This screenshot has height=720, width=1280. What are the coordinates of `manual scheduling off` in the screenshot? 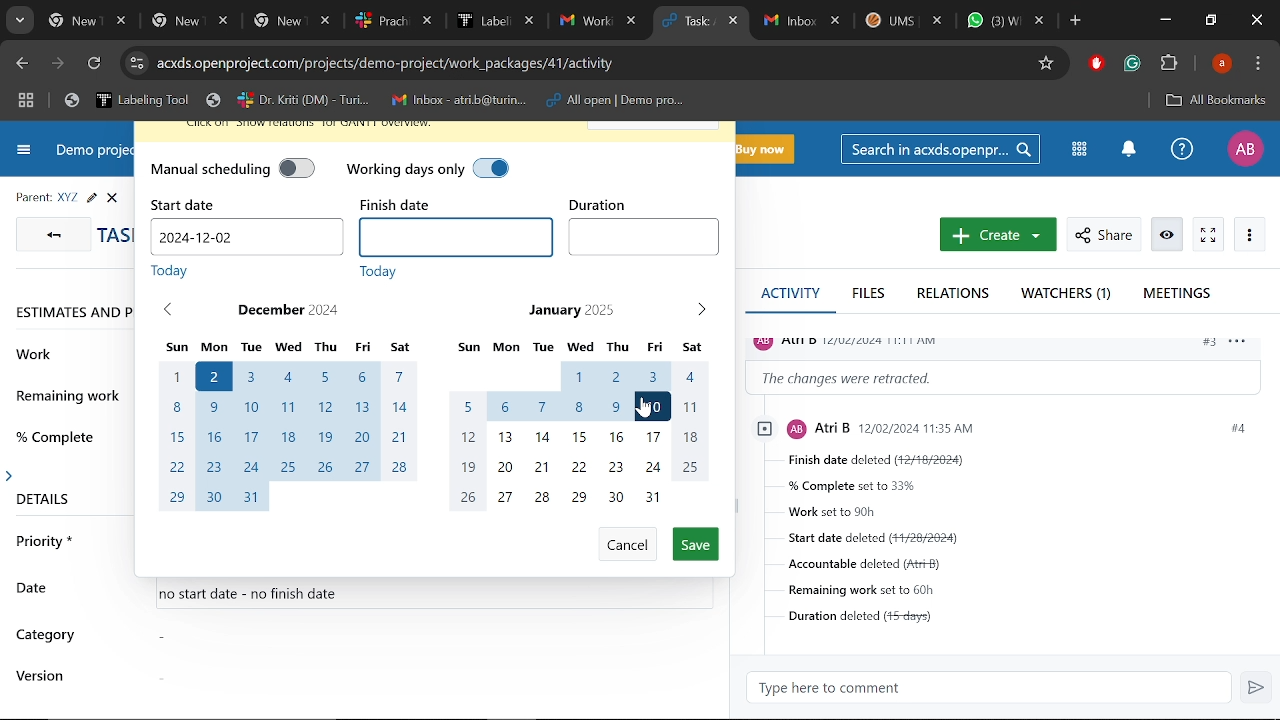 It's located at (300, 166).